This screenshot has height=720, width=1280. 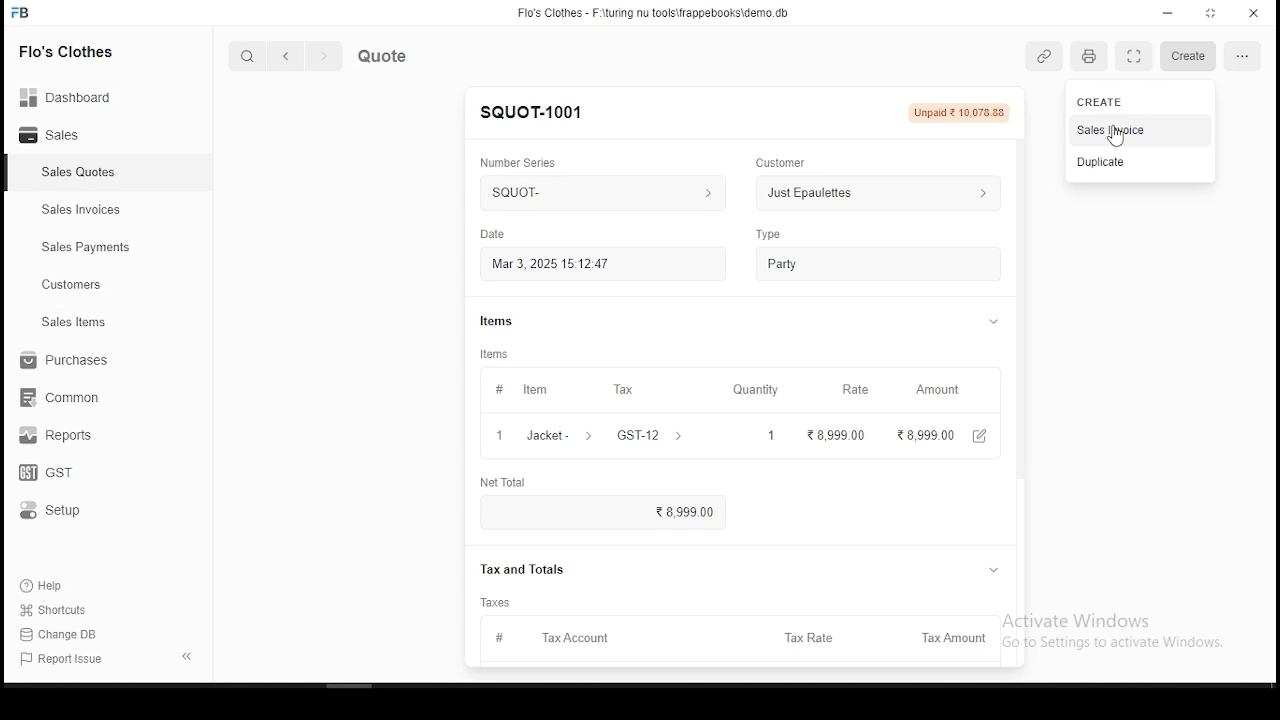 I want to click on edit, so click(x=988, y=435).